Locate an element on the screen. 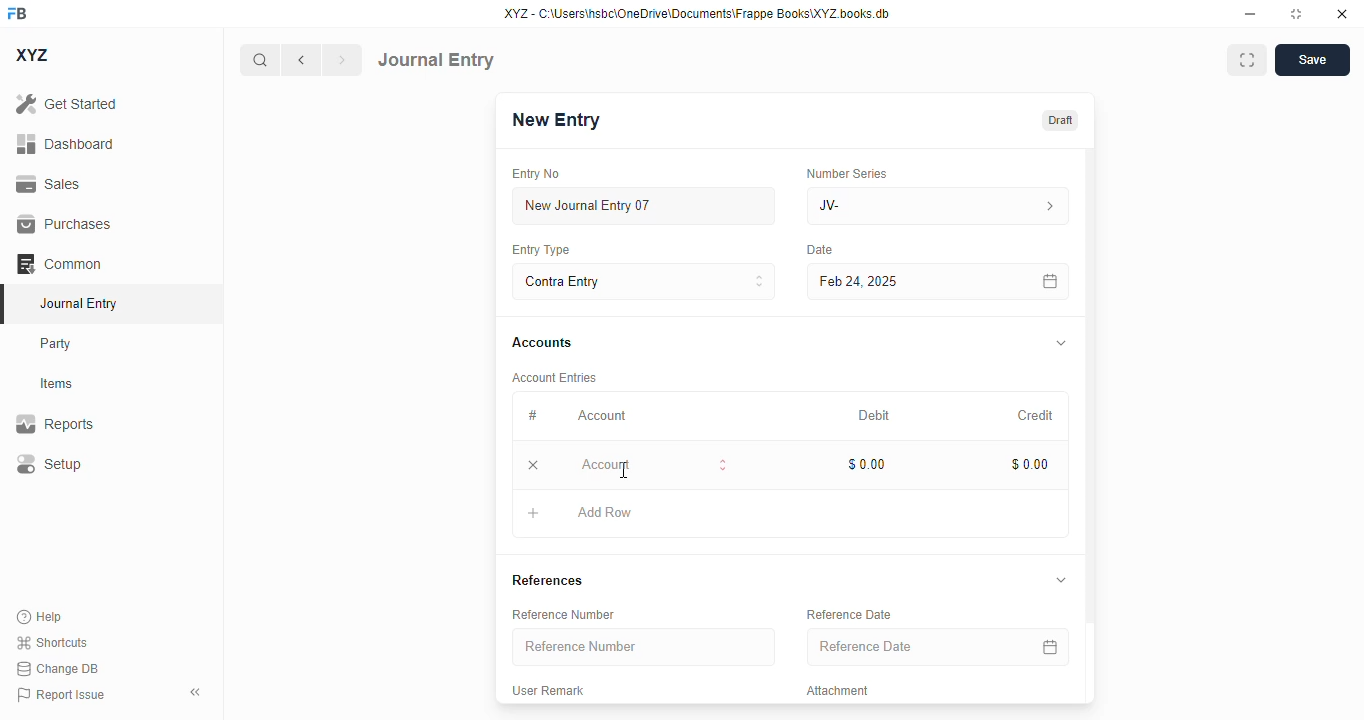 Image resolution: width=1364 pixels, height=720 pixels. FB - logo is located at coordinates (17, 13).